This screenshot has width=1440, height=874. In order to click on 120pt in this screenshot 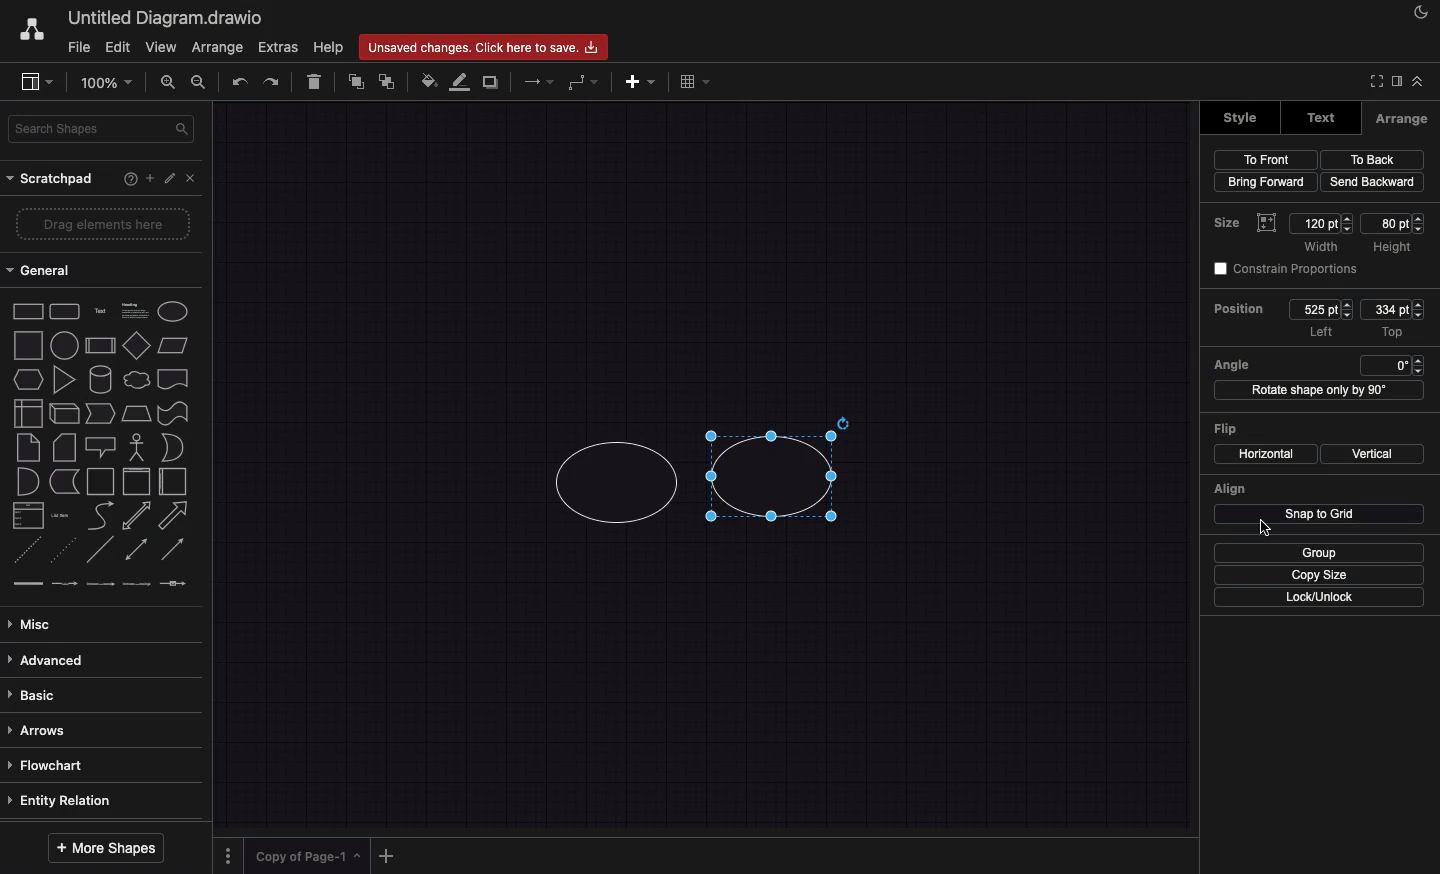, I will do `click(1321, 223)`.